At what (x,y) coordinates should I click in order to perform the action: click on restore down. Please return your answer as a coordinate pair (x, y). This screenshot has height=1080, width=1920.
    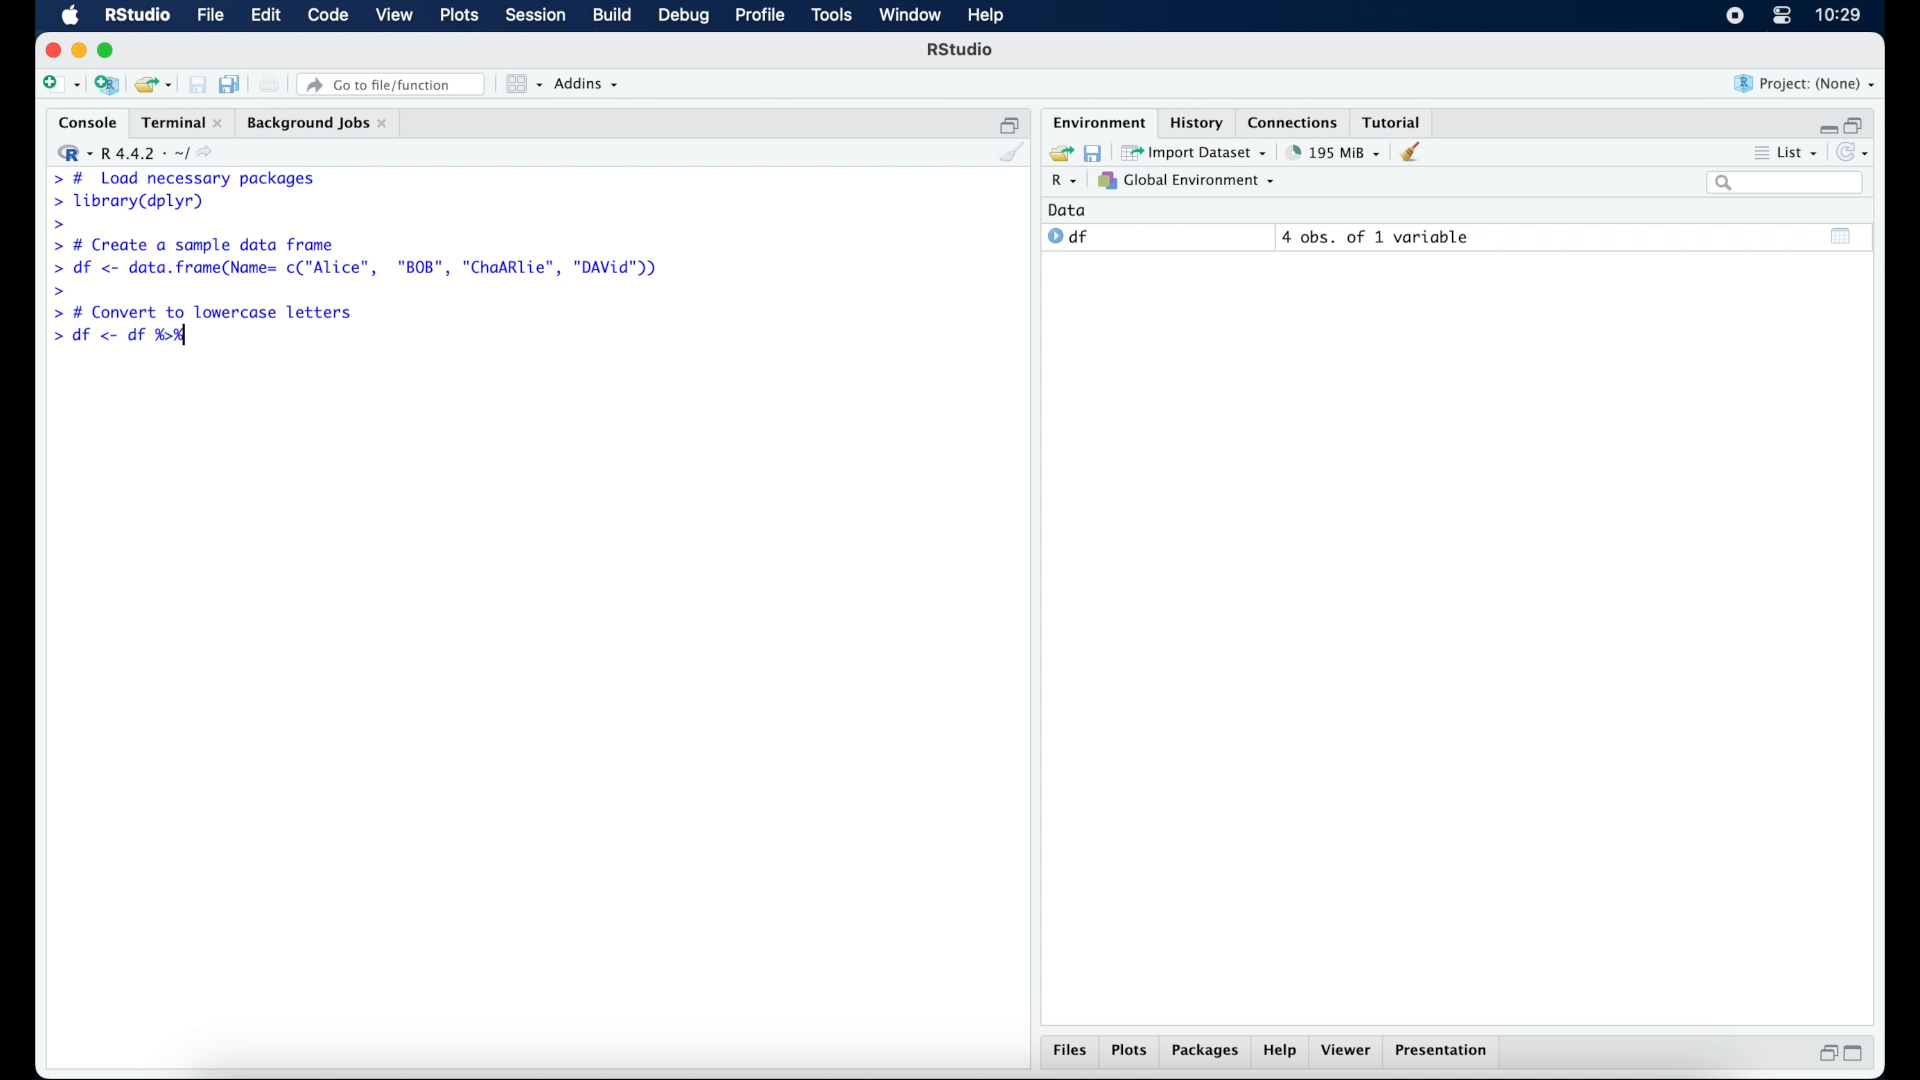
    Looking at the image, I should click on (1858, 123).